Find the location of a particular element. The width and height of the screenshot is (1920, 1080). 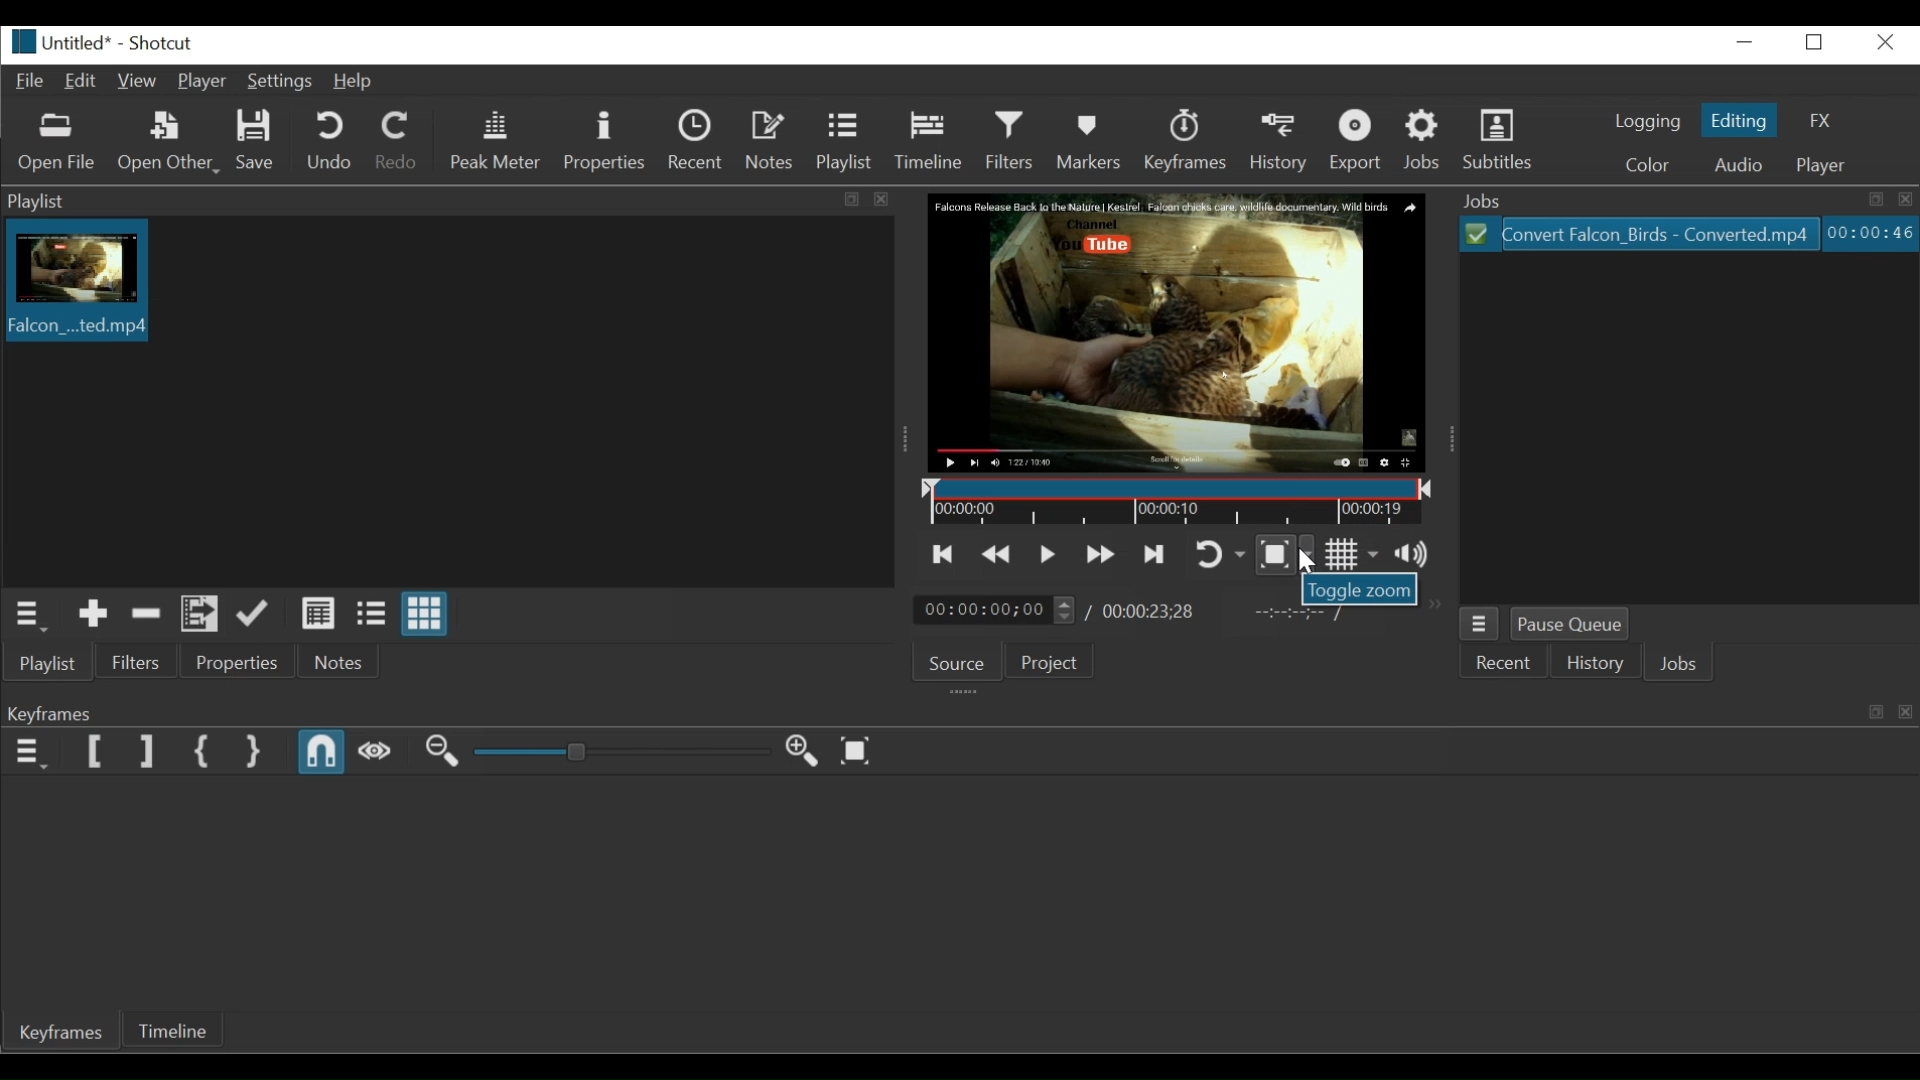

Export is located at coordinates (1355, 141).